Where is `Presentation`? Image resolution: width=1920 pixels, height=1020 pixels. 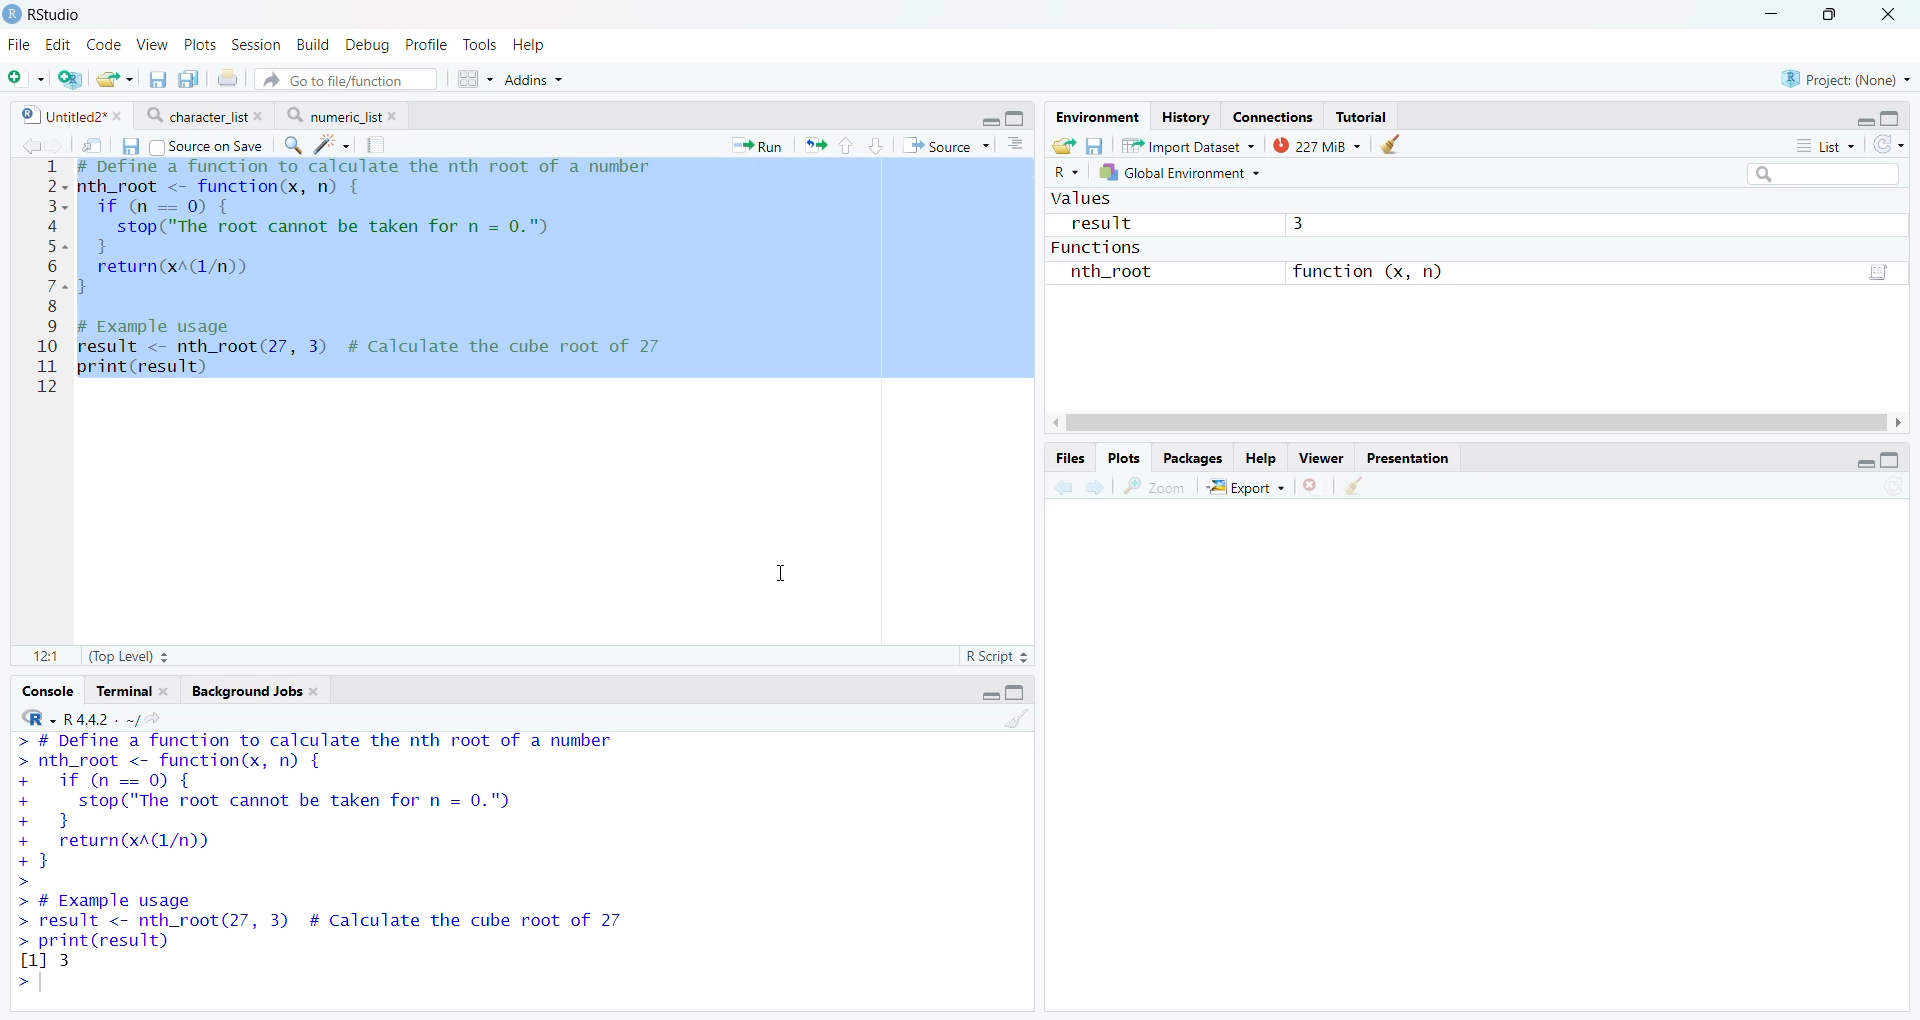 Presentation is located at coordinates (1409, 456).